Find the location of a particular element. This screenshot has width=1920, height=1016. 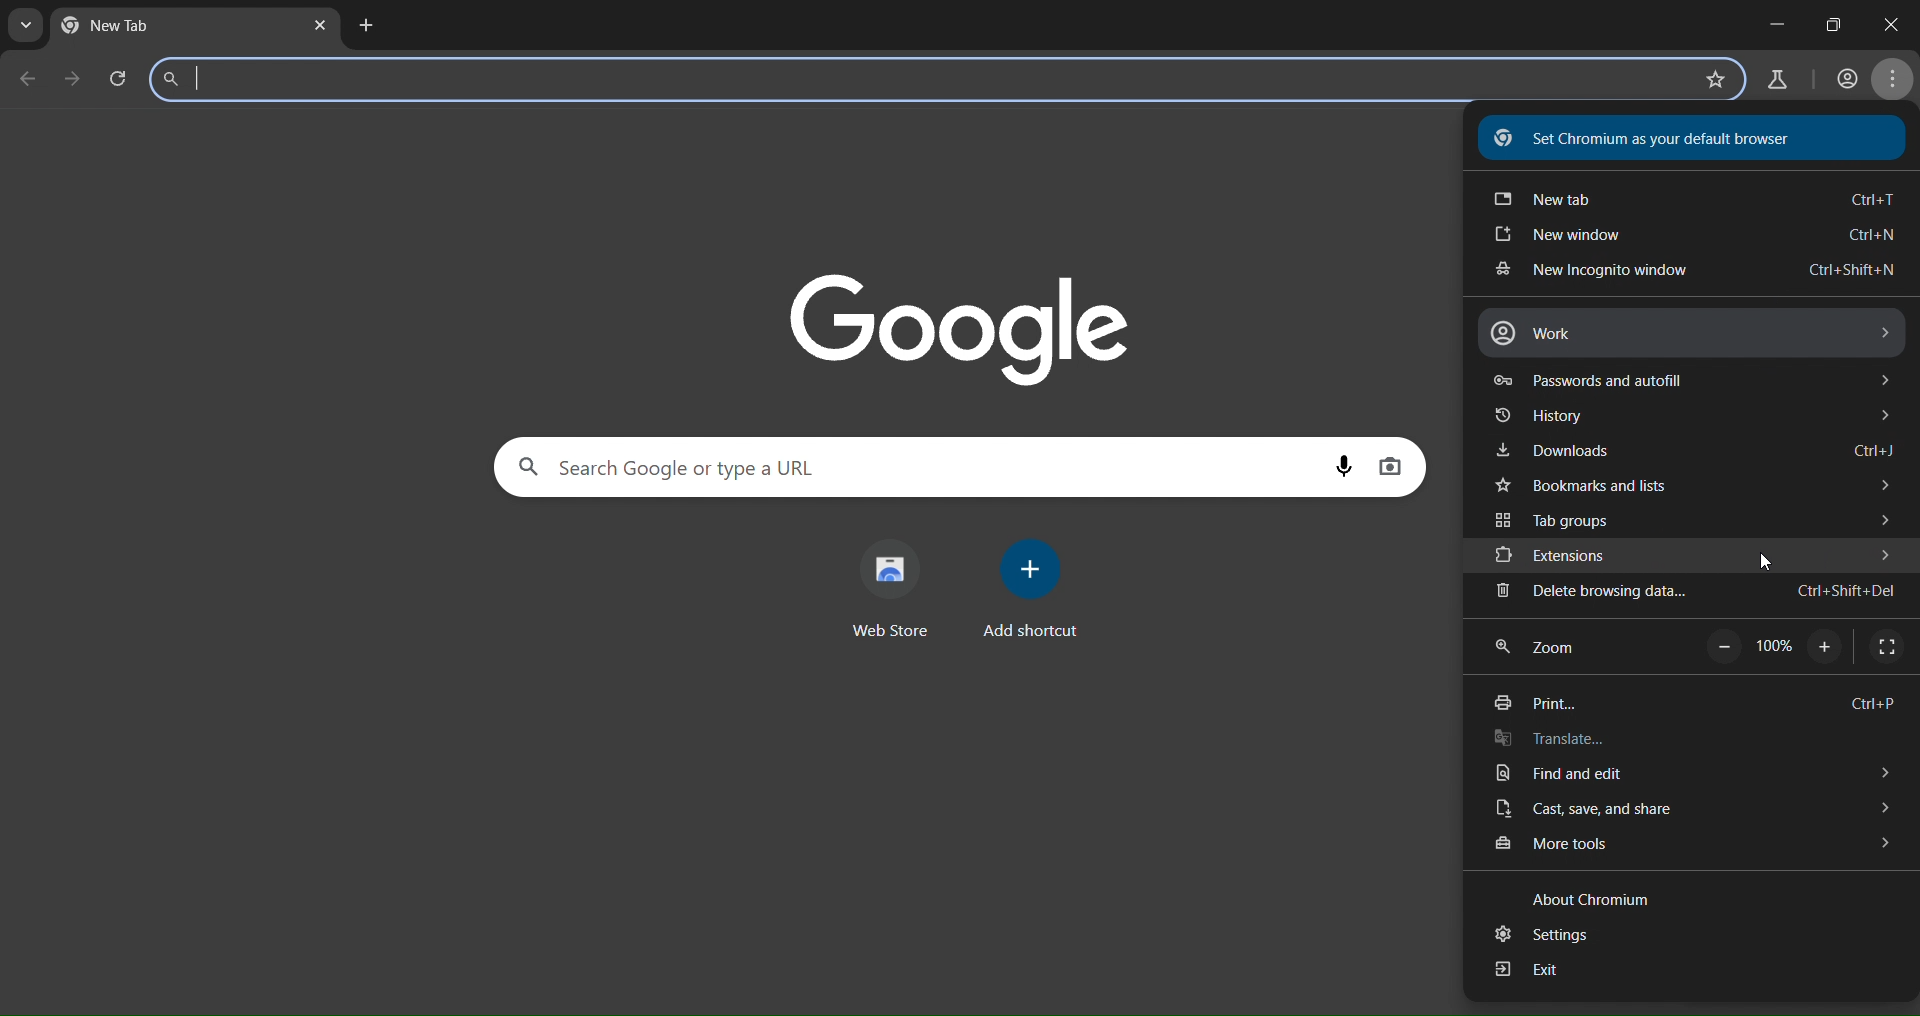

search panel is located at coordinates (905, 467).